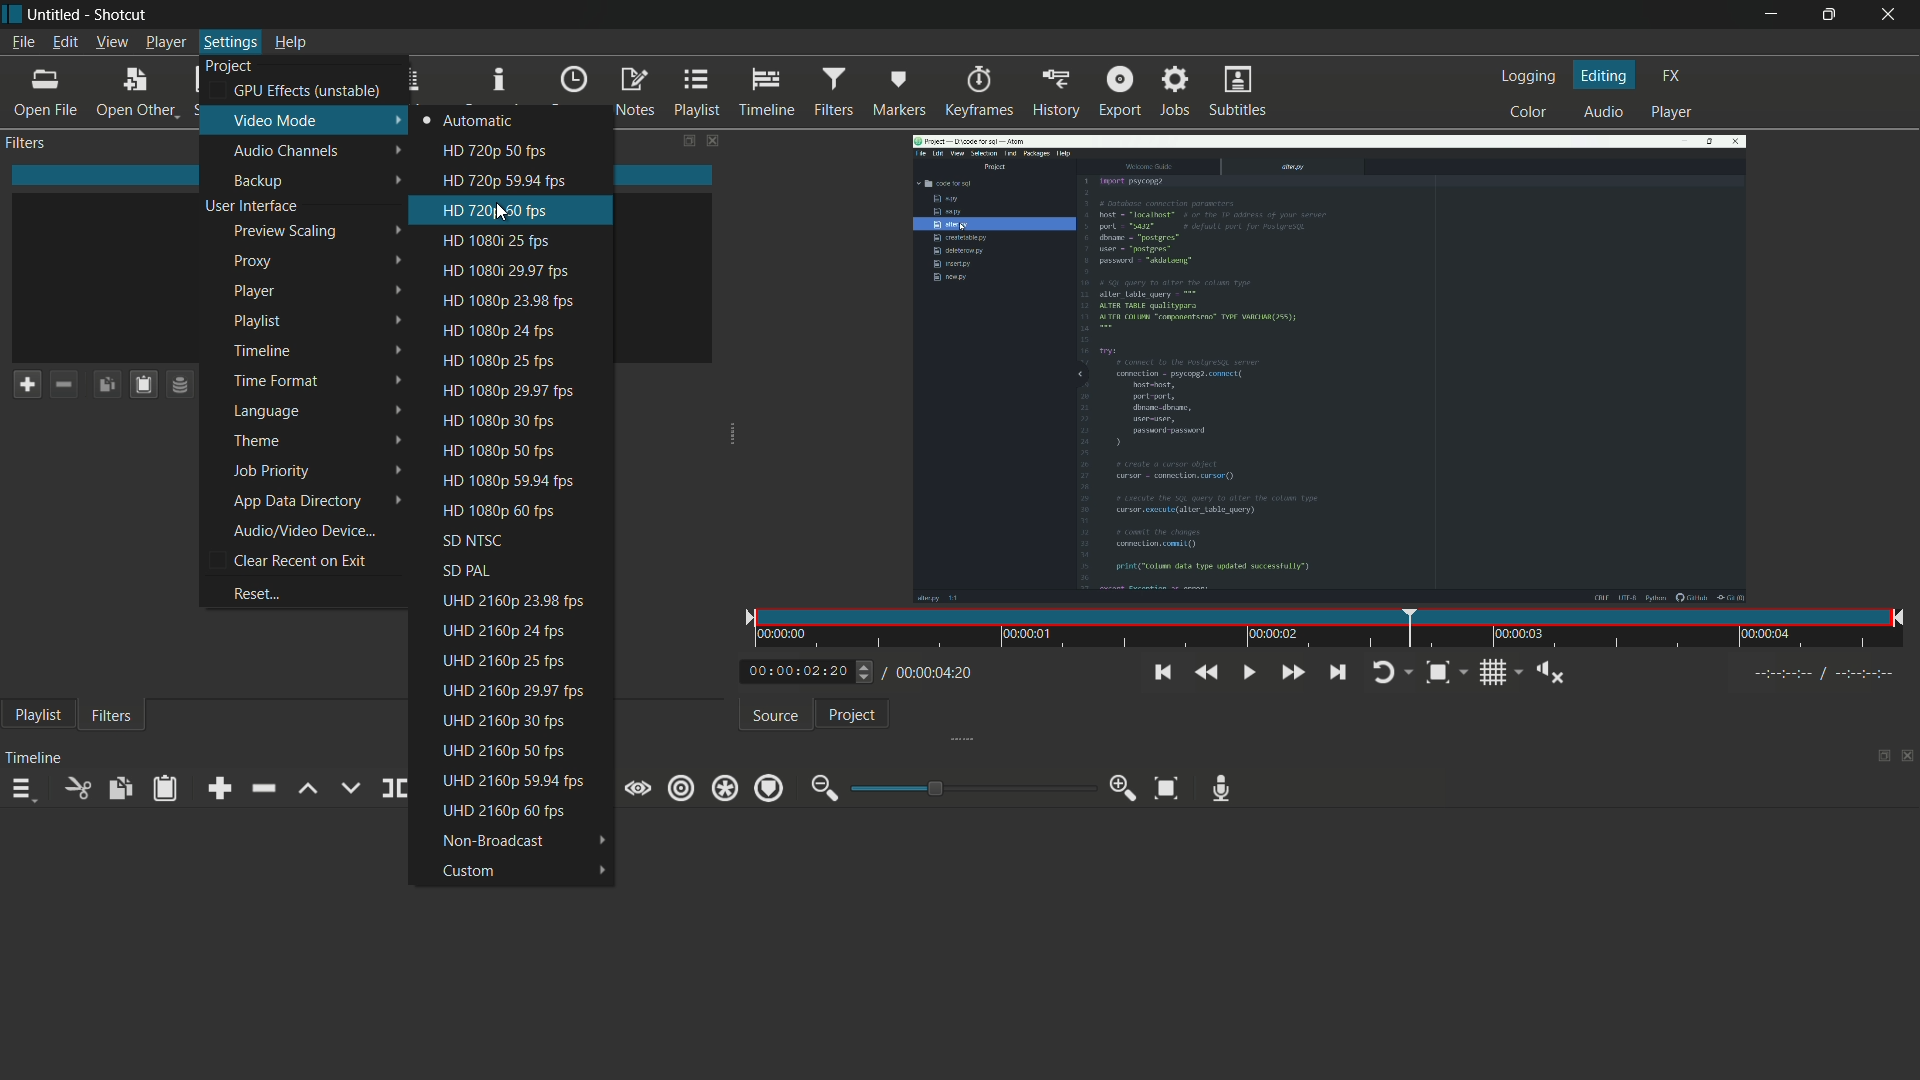 This screenshot has width=1920, height=1080. What do you see at coordinates (518, 631) in the screenshot?
I see `uhd 2160p 24 fps` at bounding box center [518, 631].